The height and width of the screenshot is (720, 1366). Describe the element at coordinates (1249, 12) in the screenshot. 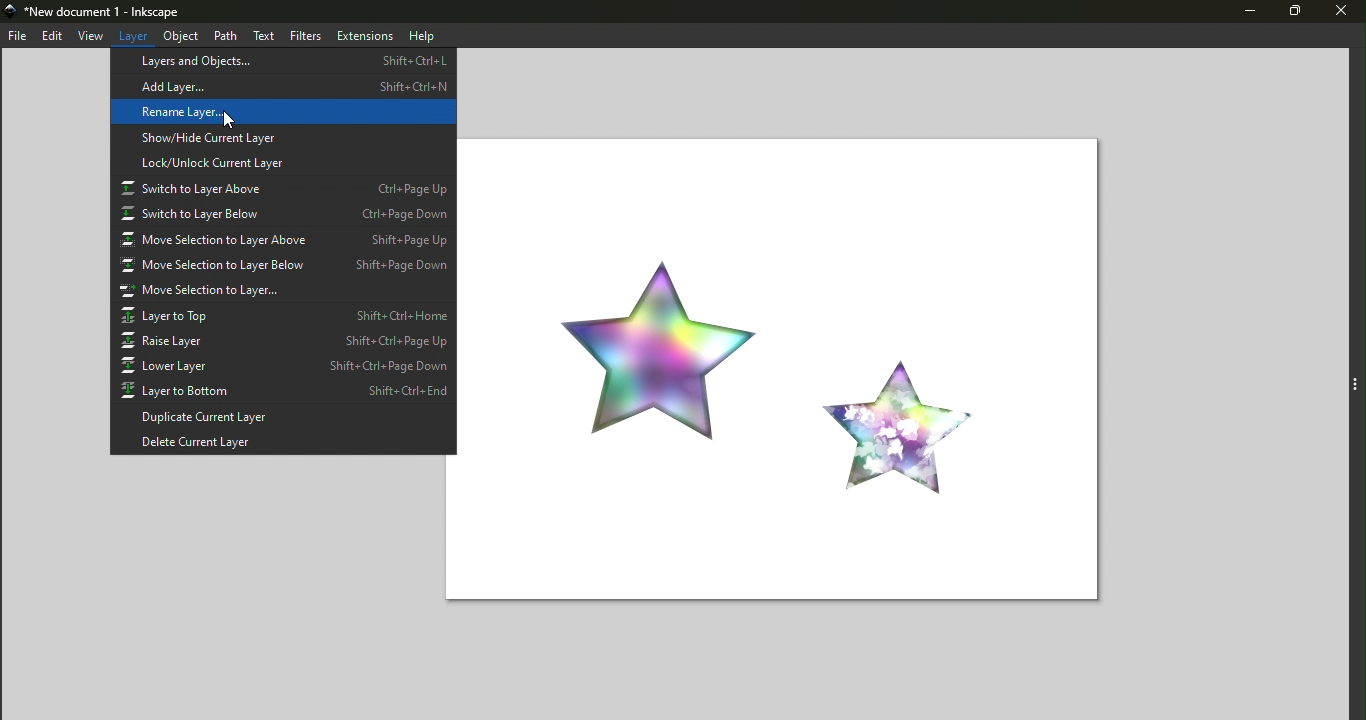

I see `minimize` at that location.